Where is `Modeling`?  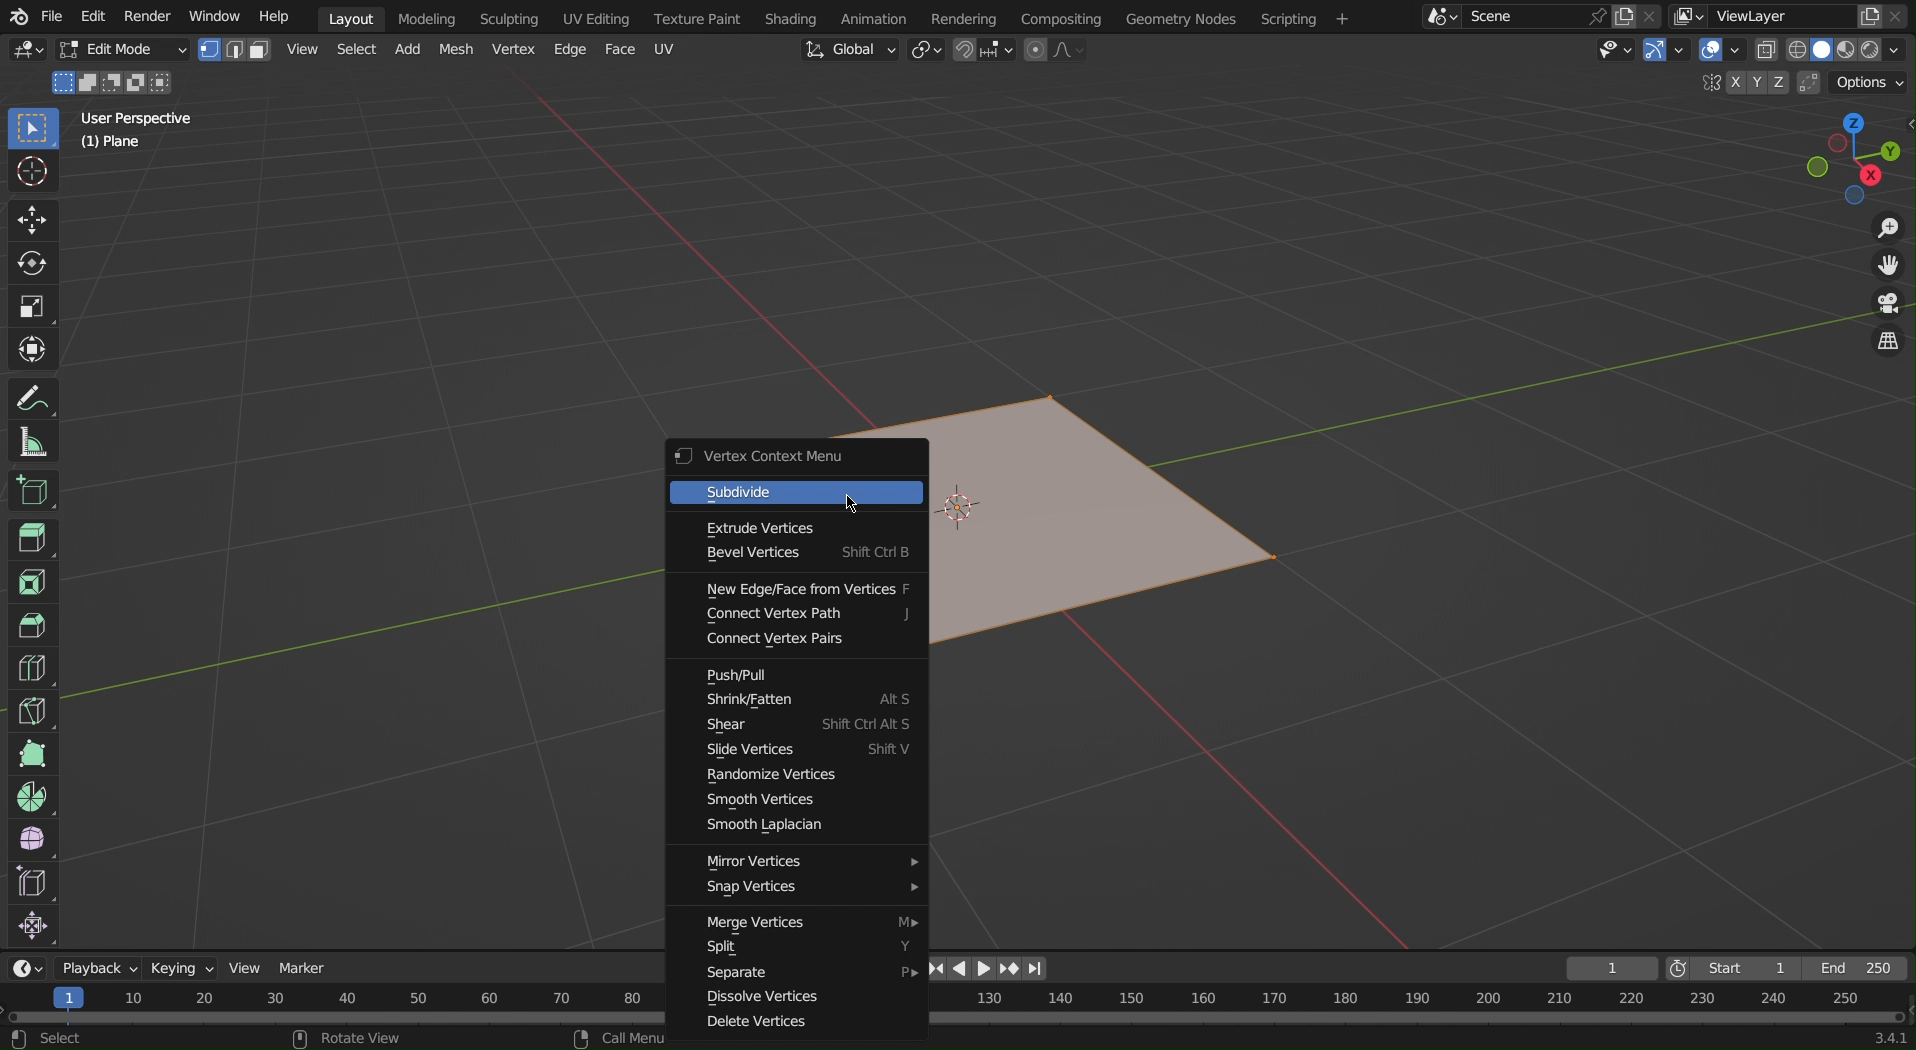
Modeling is located at coordinates (426, 17).